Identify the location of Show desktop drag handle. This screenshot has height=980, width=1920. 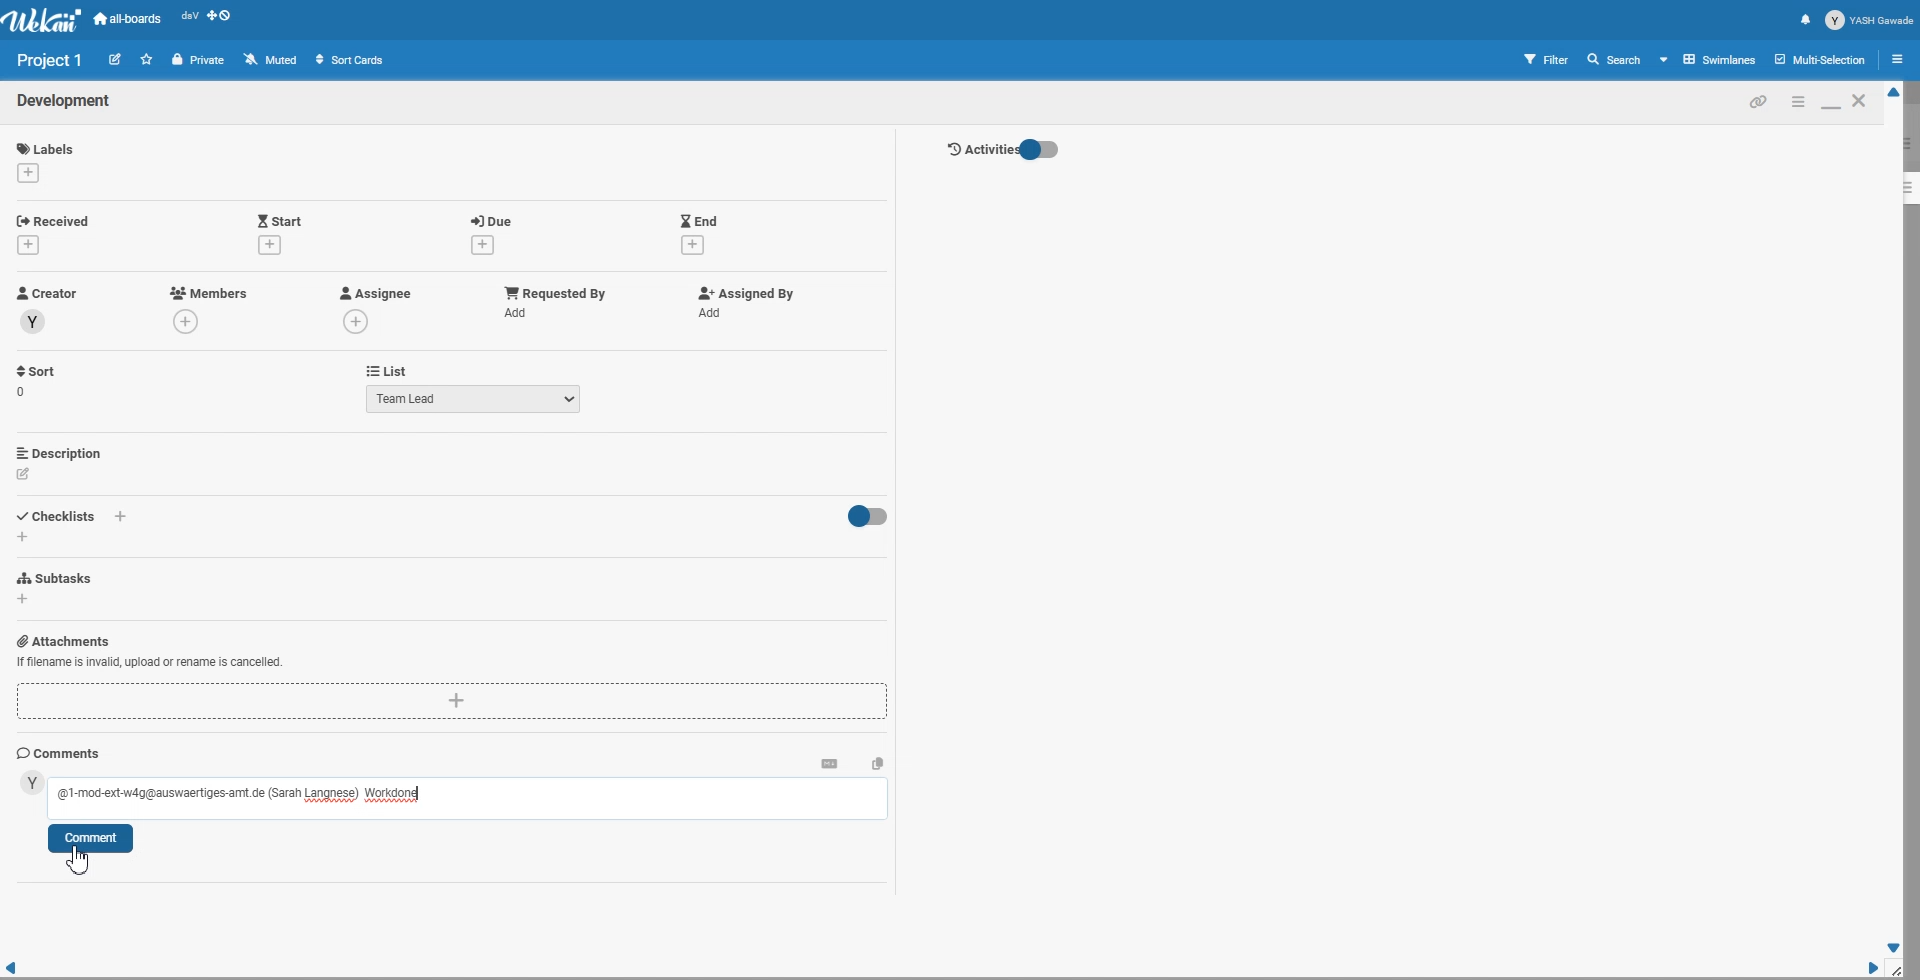
(221, 19).